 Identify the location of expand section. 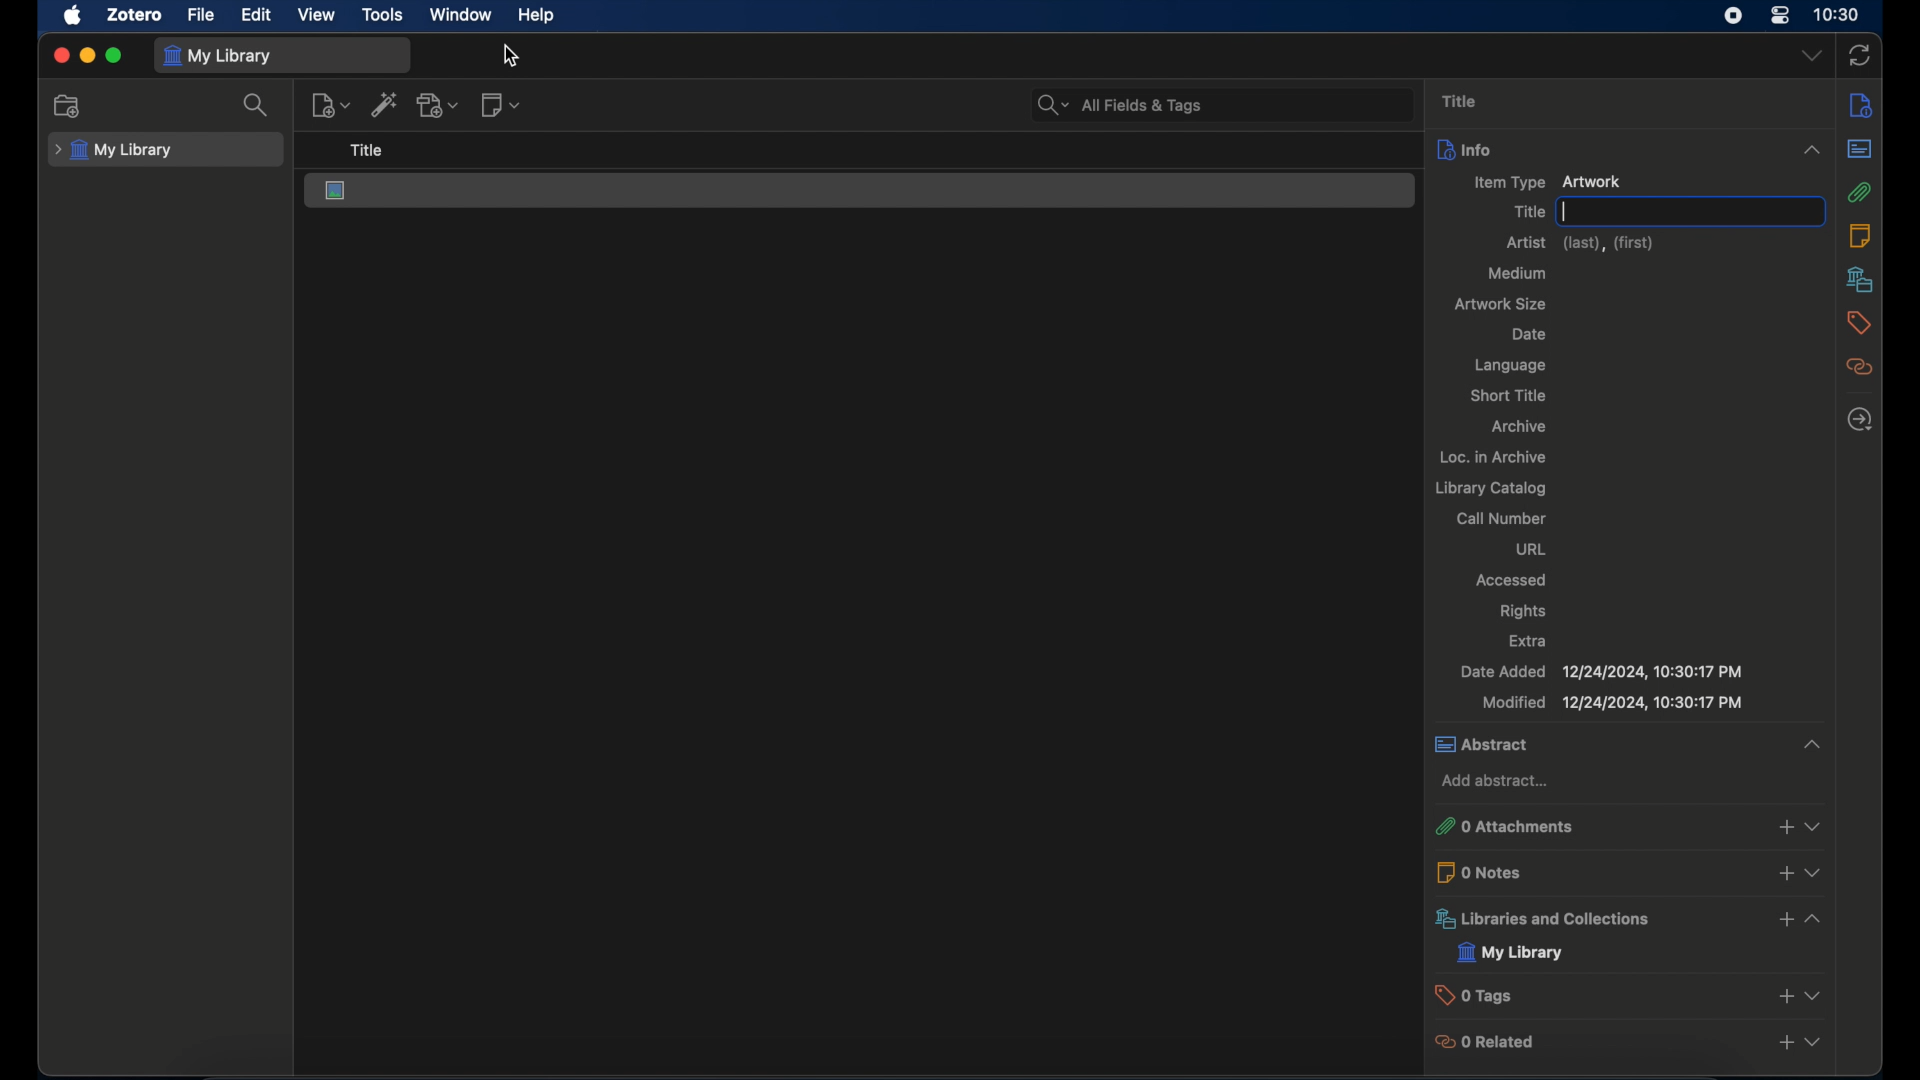
(1820, 826).